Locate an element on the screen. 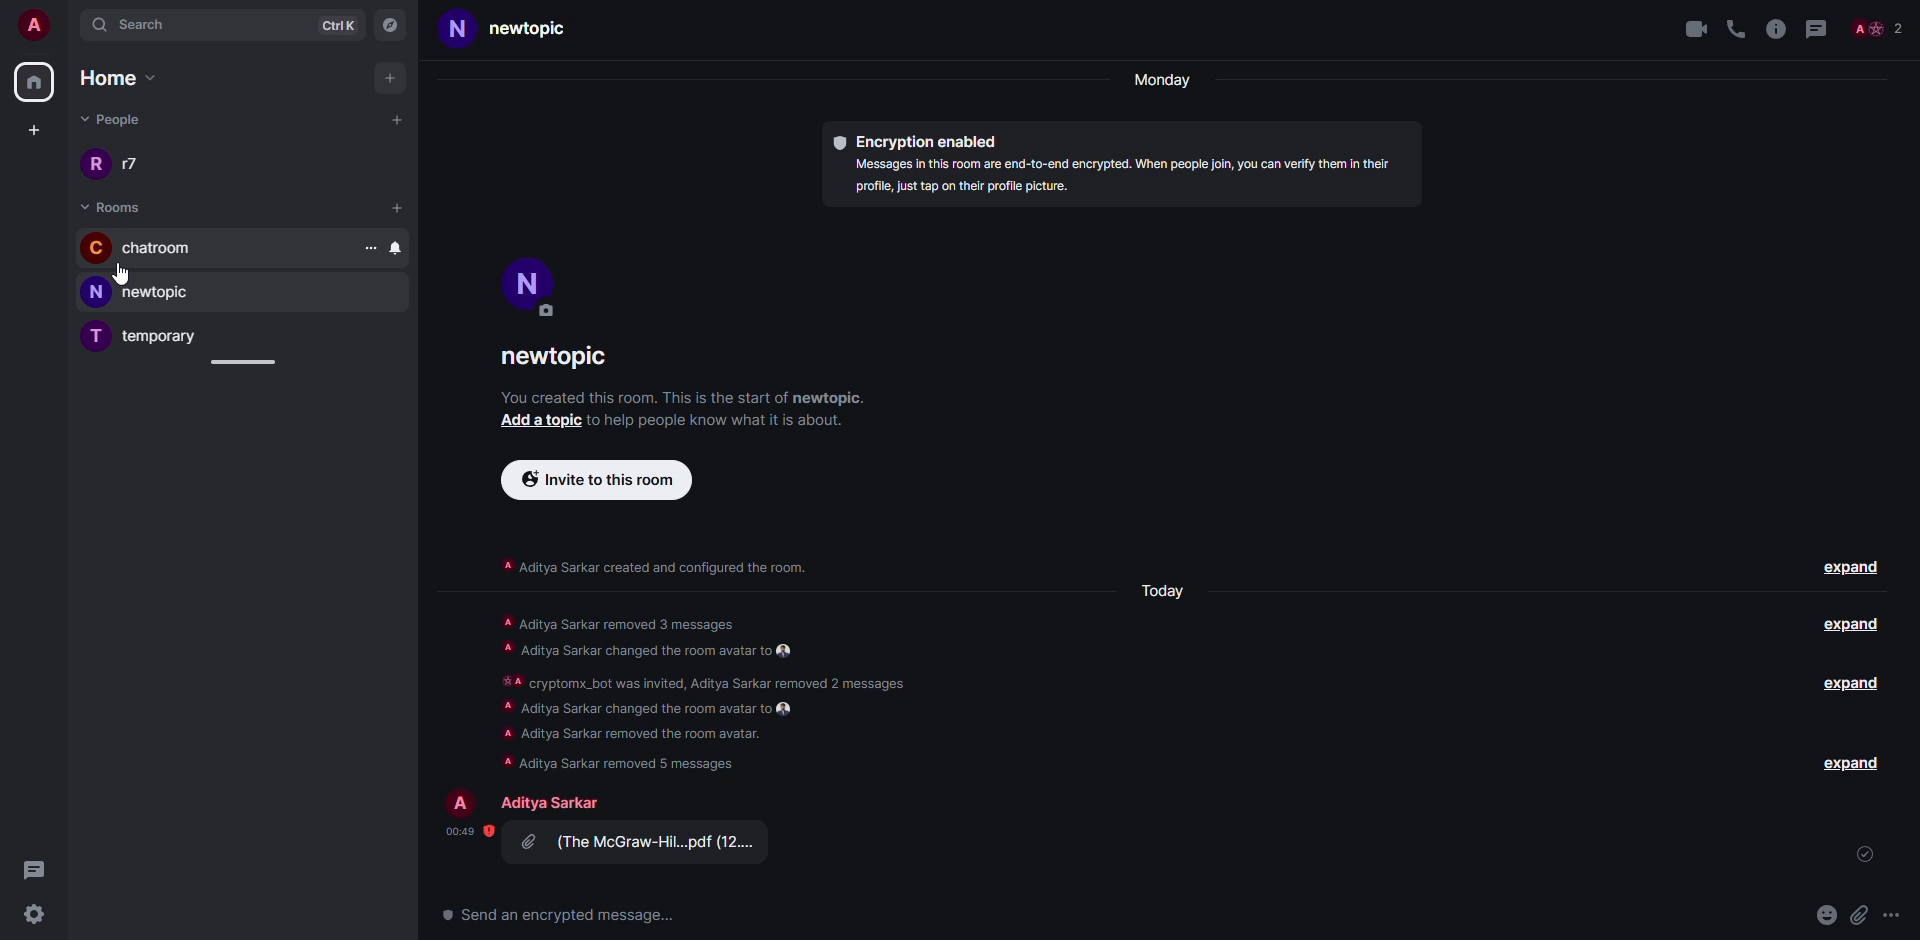 This screenshot has height=940, width=1920. Messages in this room are end-to-end encrypted. When people join, you can verify them In their
profile, just tap on their profile picture. is located at coordinates (1119, 177).